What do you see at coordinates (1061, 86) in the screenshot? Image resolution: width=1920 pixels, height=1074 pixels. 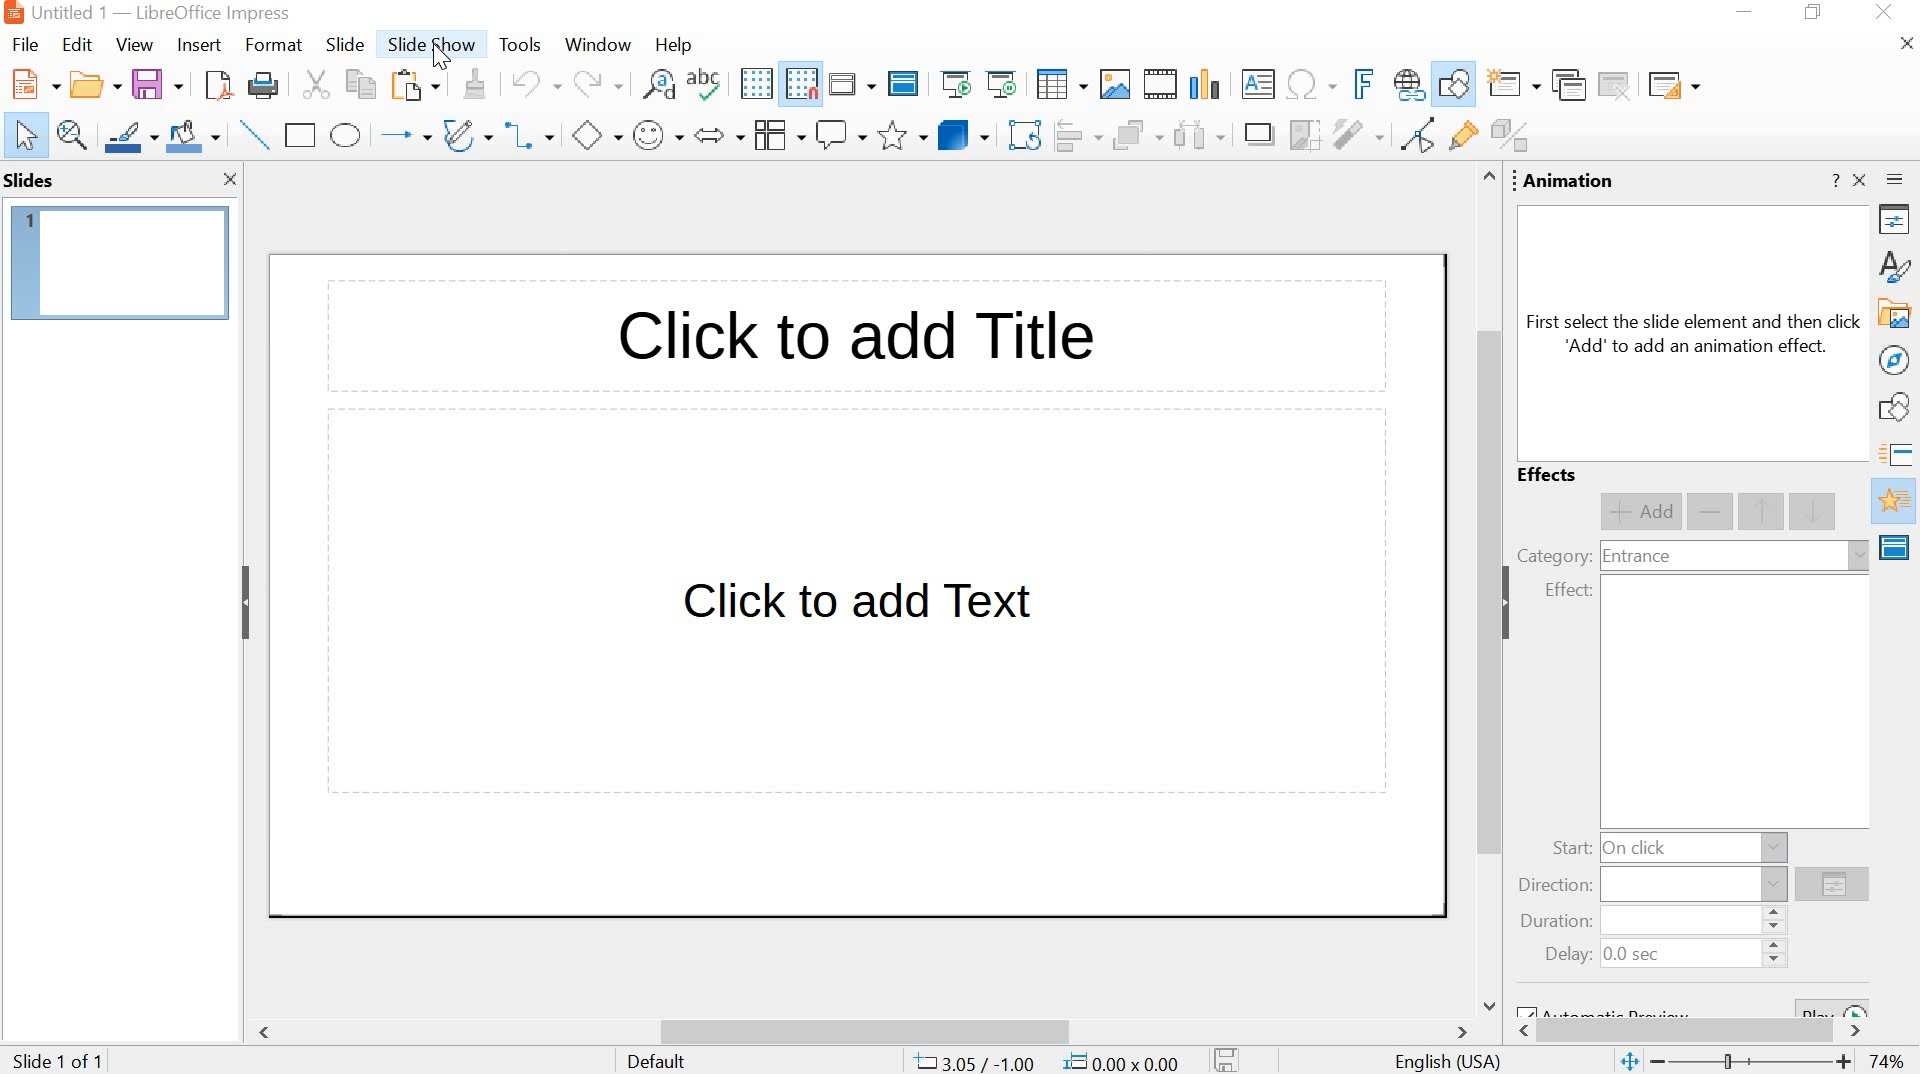 I see `insert table` at bounding box center [1061, 86].